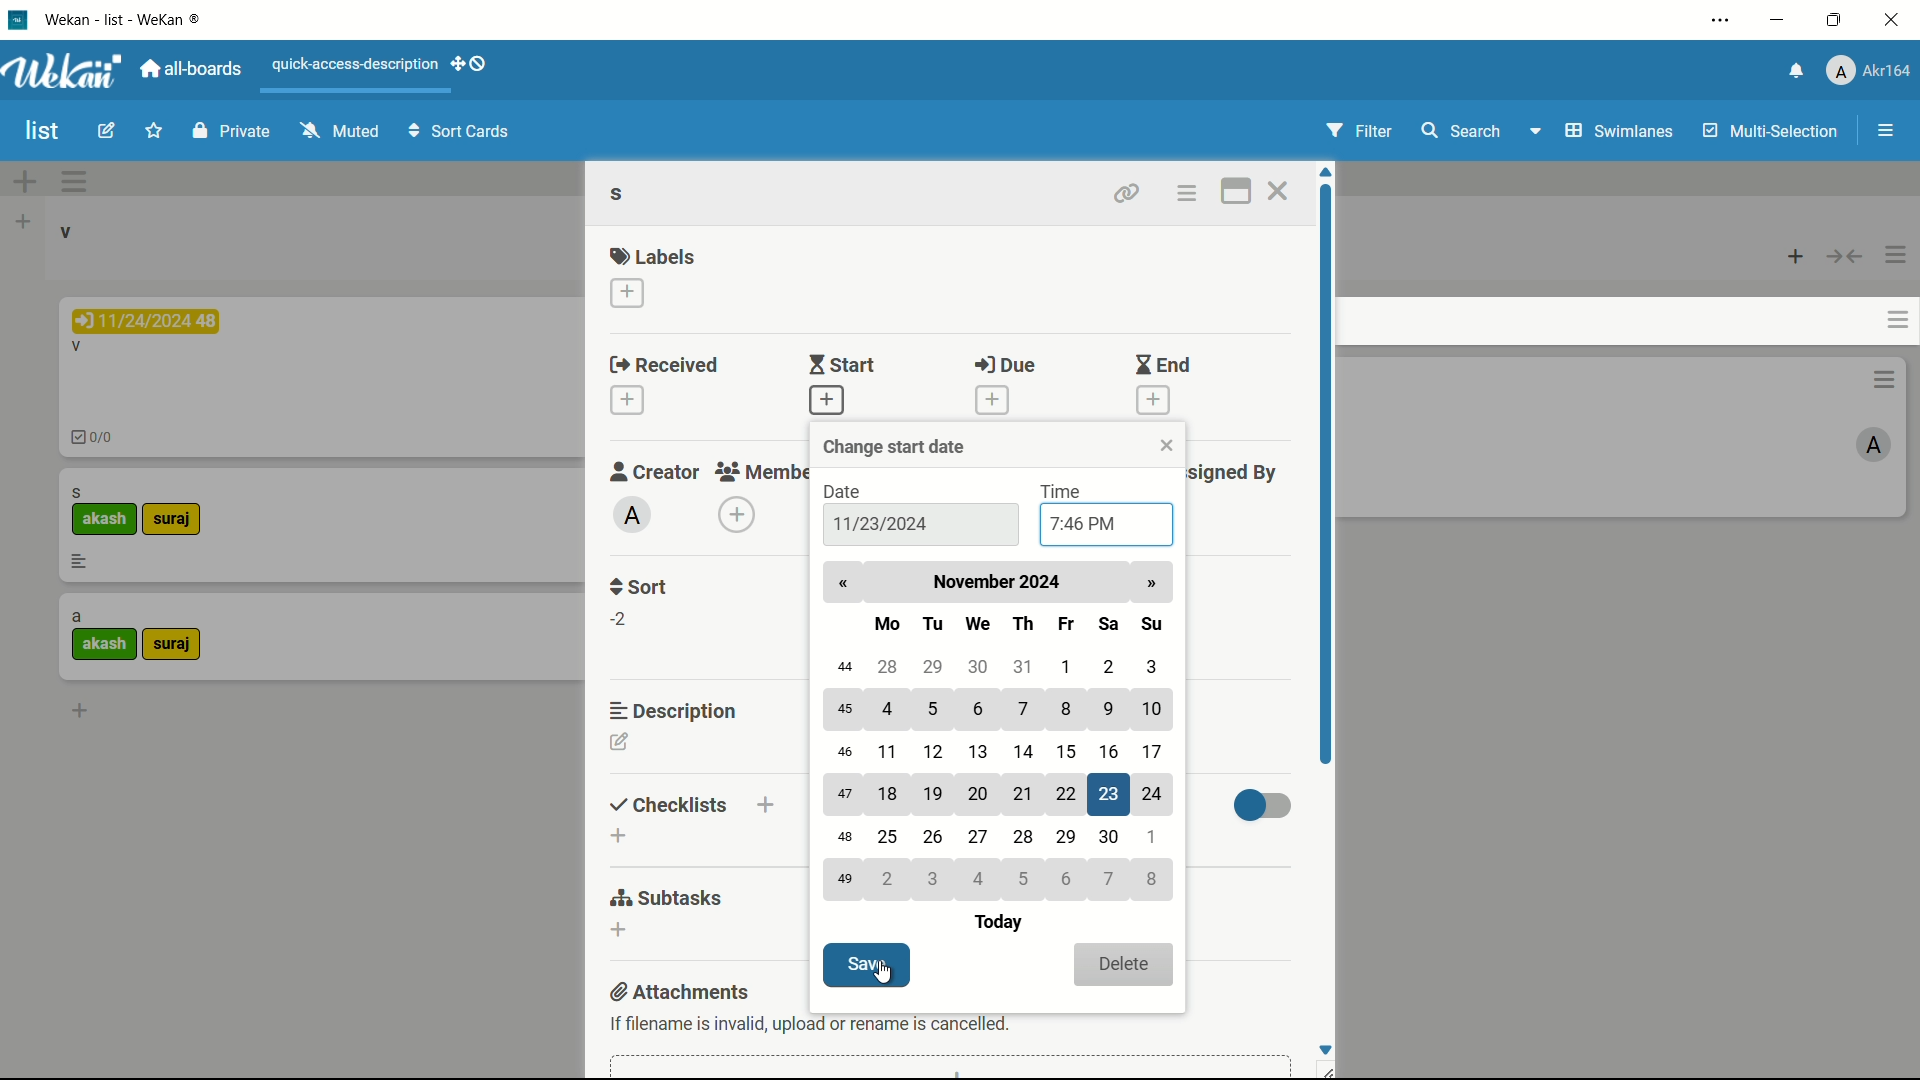 The width and height of the screenshot is (1920, 1080). What do you see at coordinates (653, 256) in the screenshot?
I see `labels` at bounding box center [653, 256].